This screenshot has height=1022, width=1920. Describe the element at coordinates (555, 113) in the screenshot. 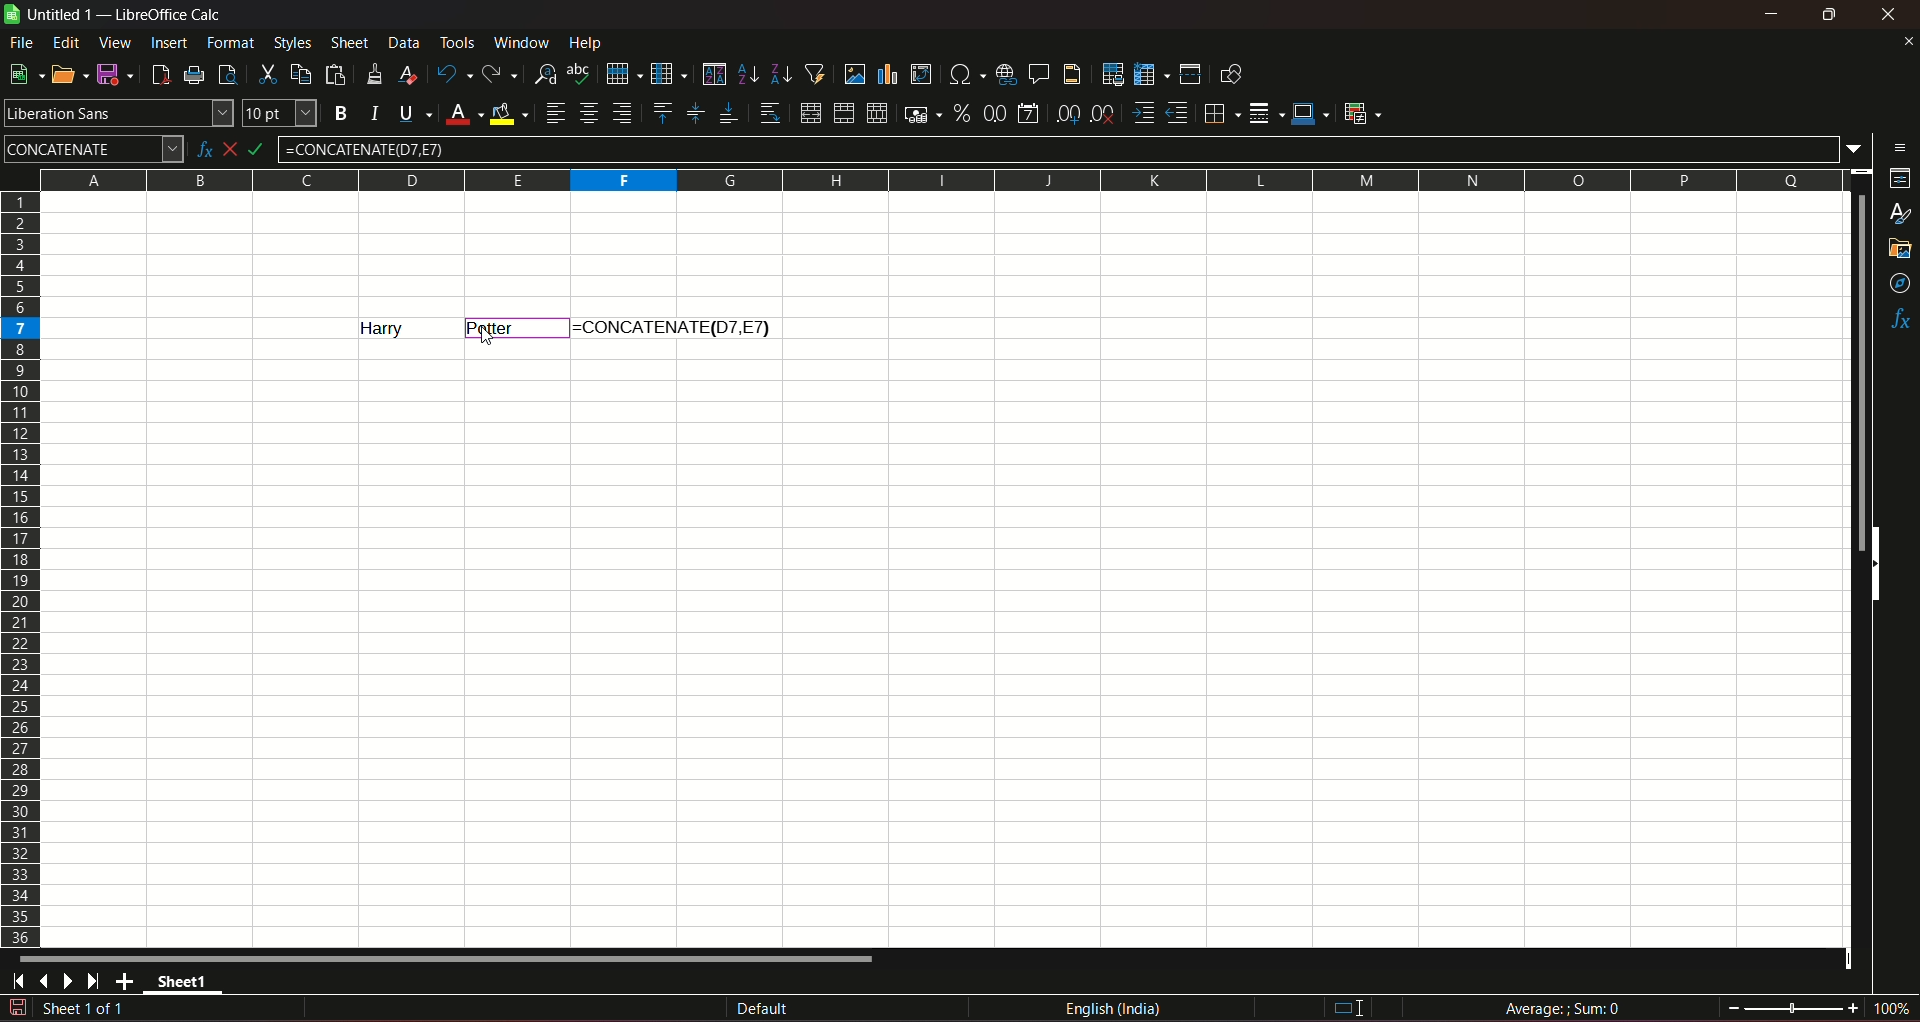

I see `align left` at that location.